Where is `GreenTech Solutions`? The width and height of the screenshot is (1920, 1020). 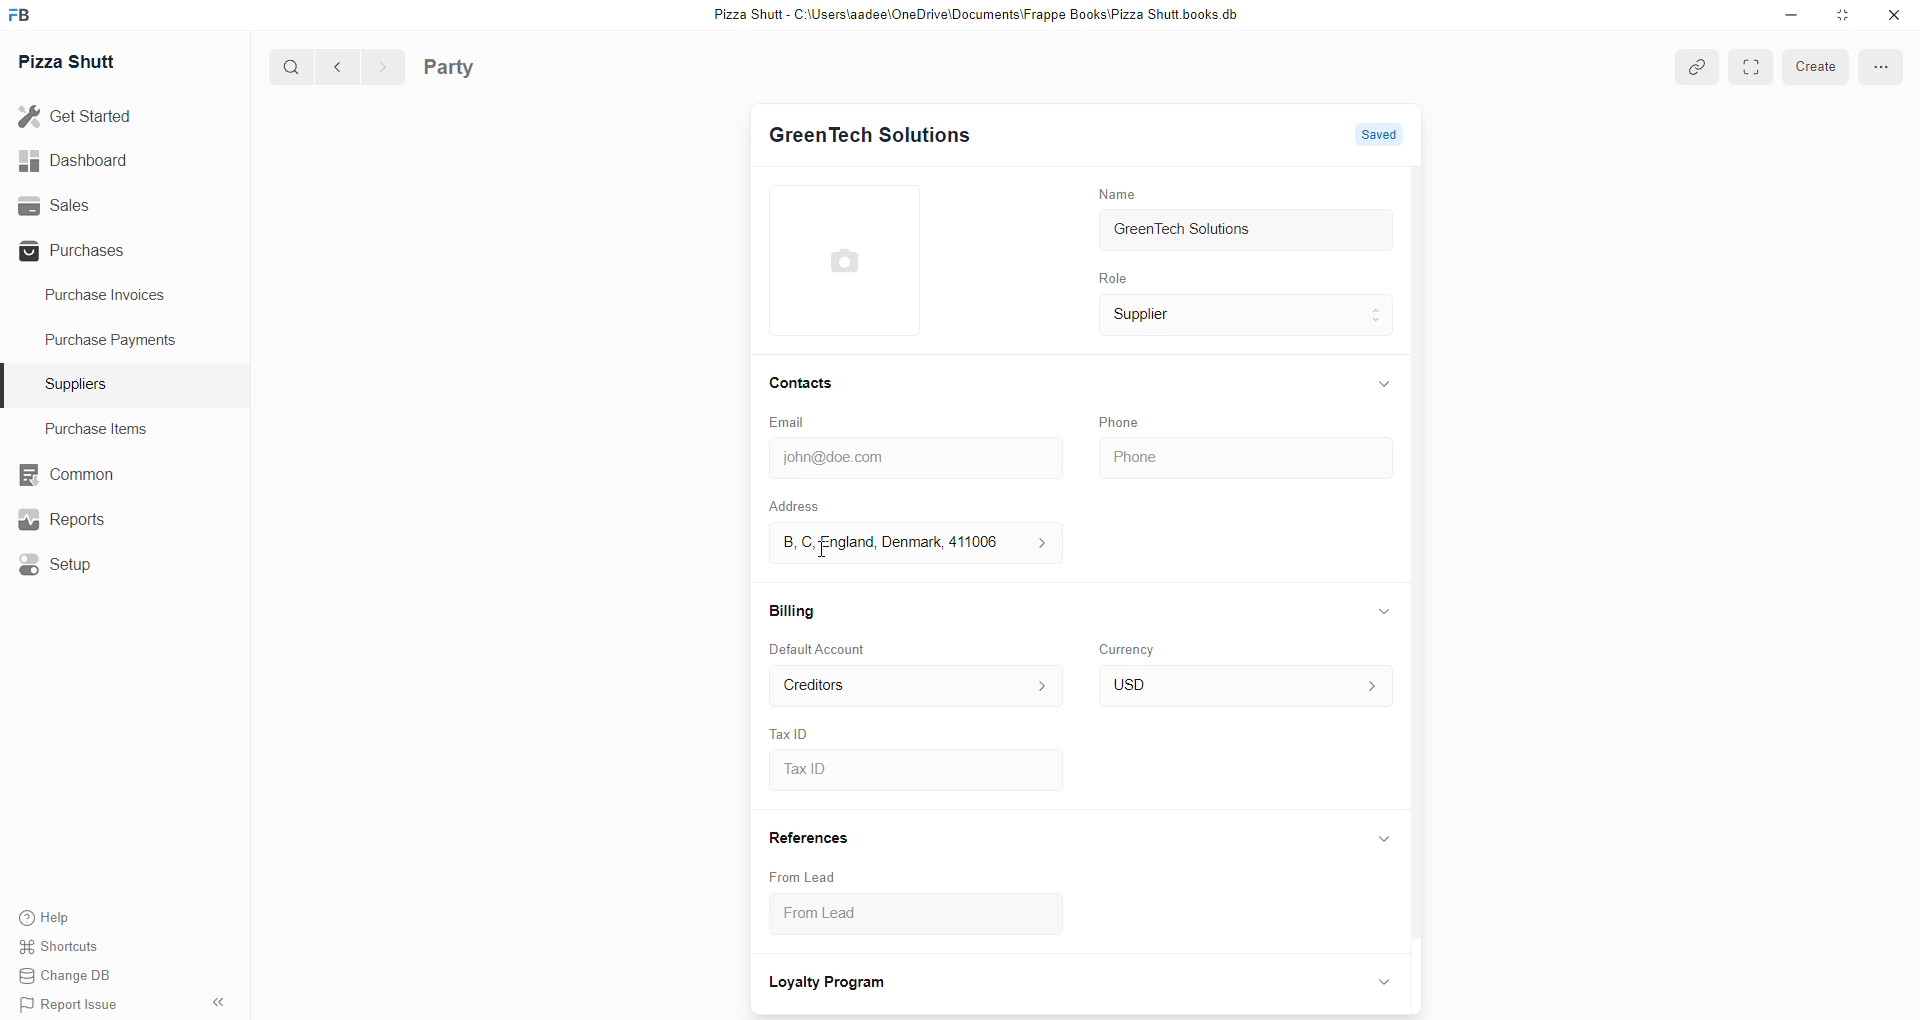 GreenTech Solutions is located at coordinates (1246, 232).